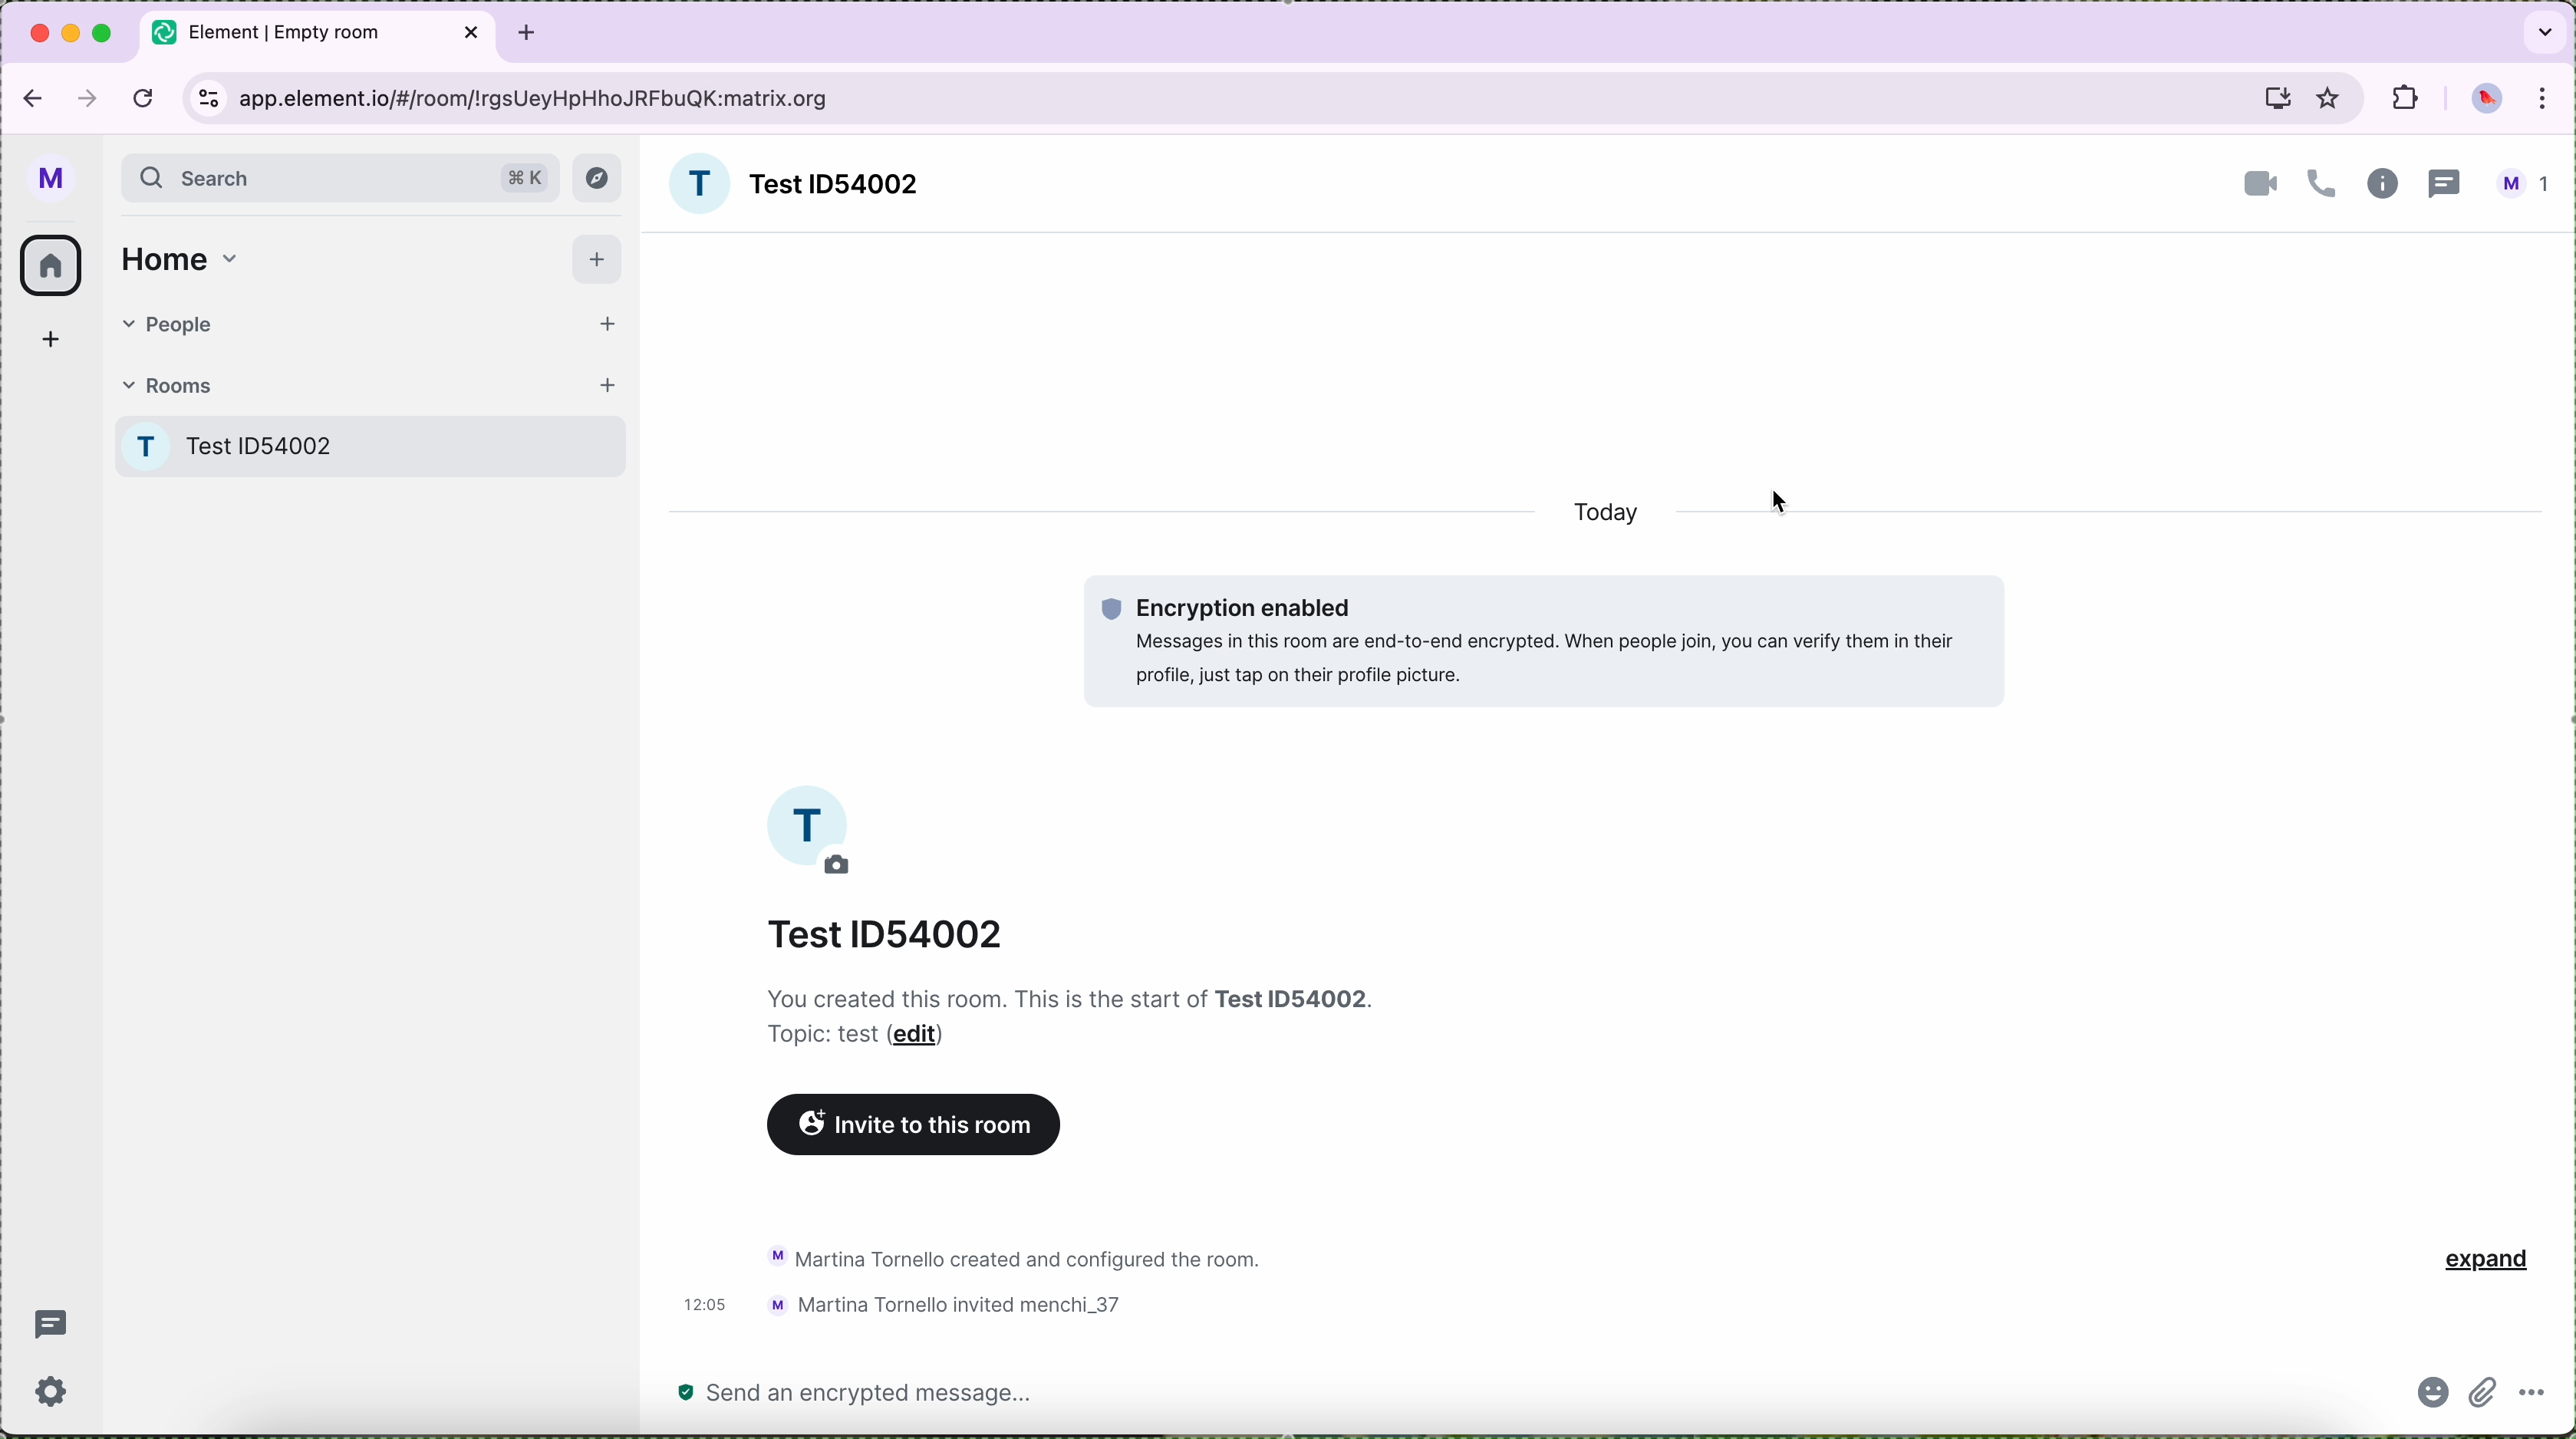  Describe the element at coordinates (2534, 1395) in the screenshot. I see `more options` at that location.